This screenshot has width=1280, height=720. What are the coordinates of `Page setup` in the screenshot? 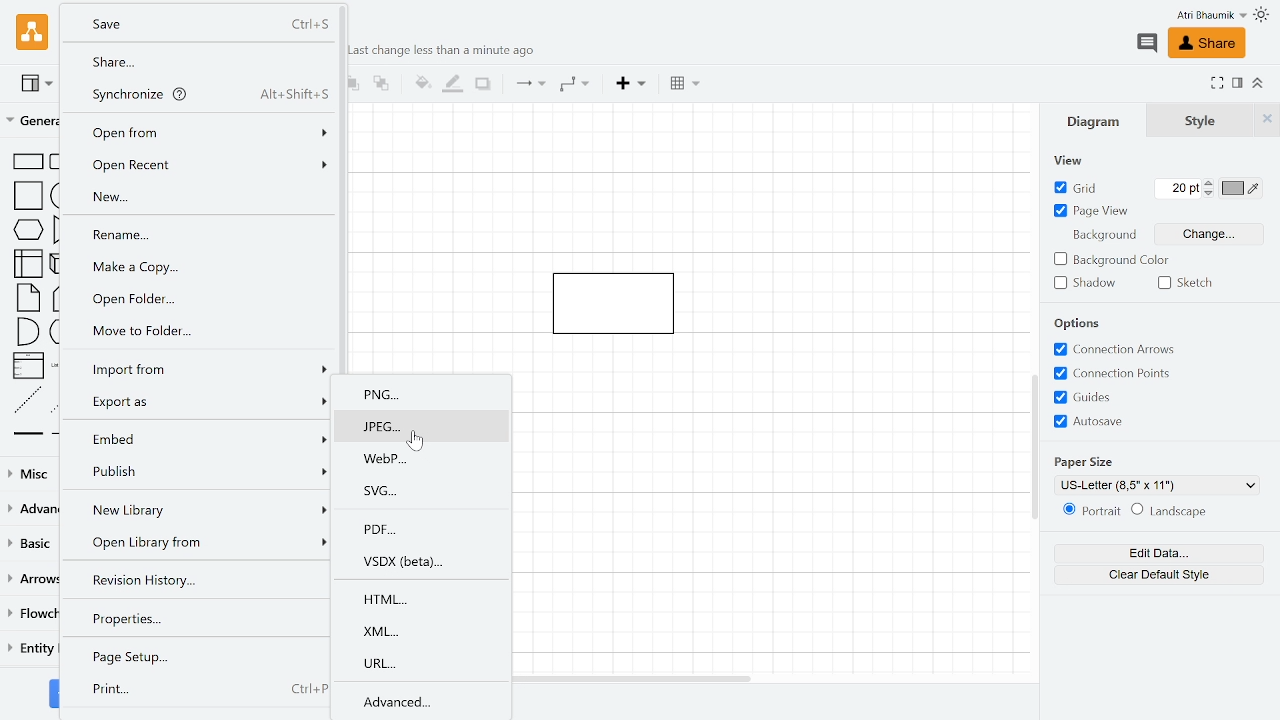 It's located at (198, 657).